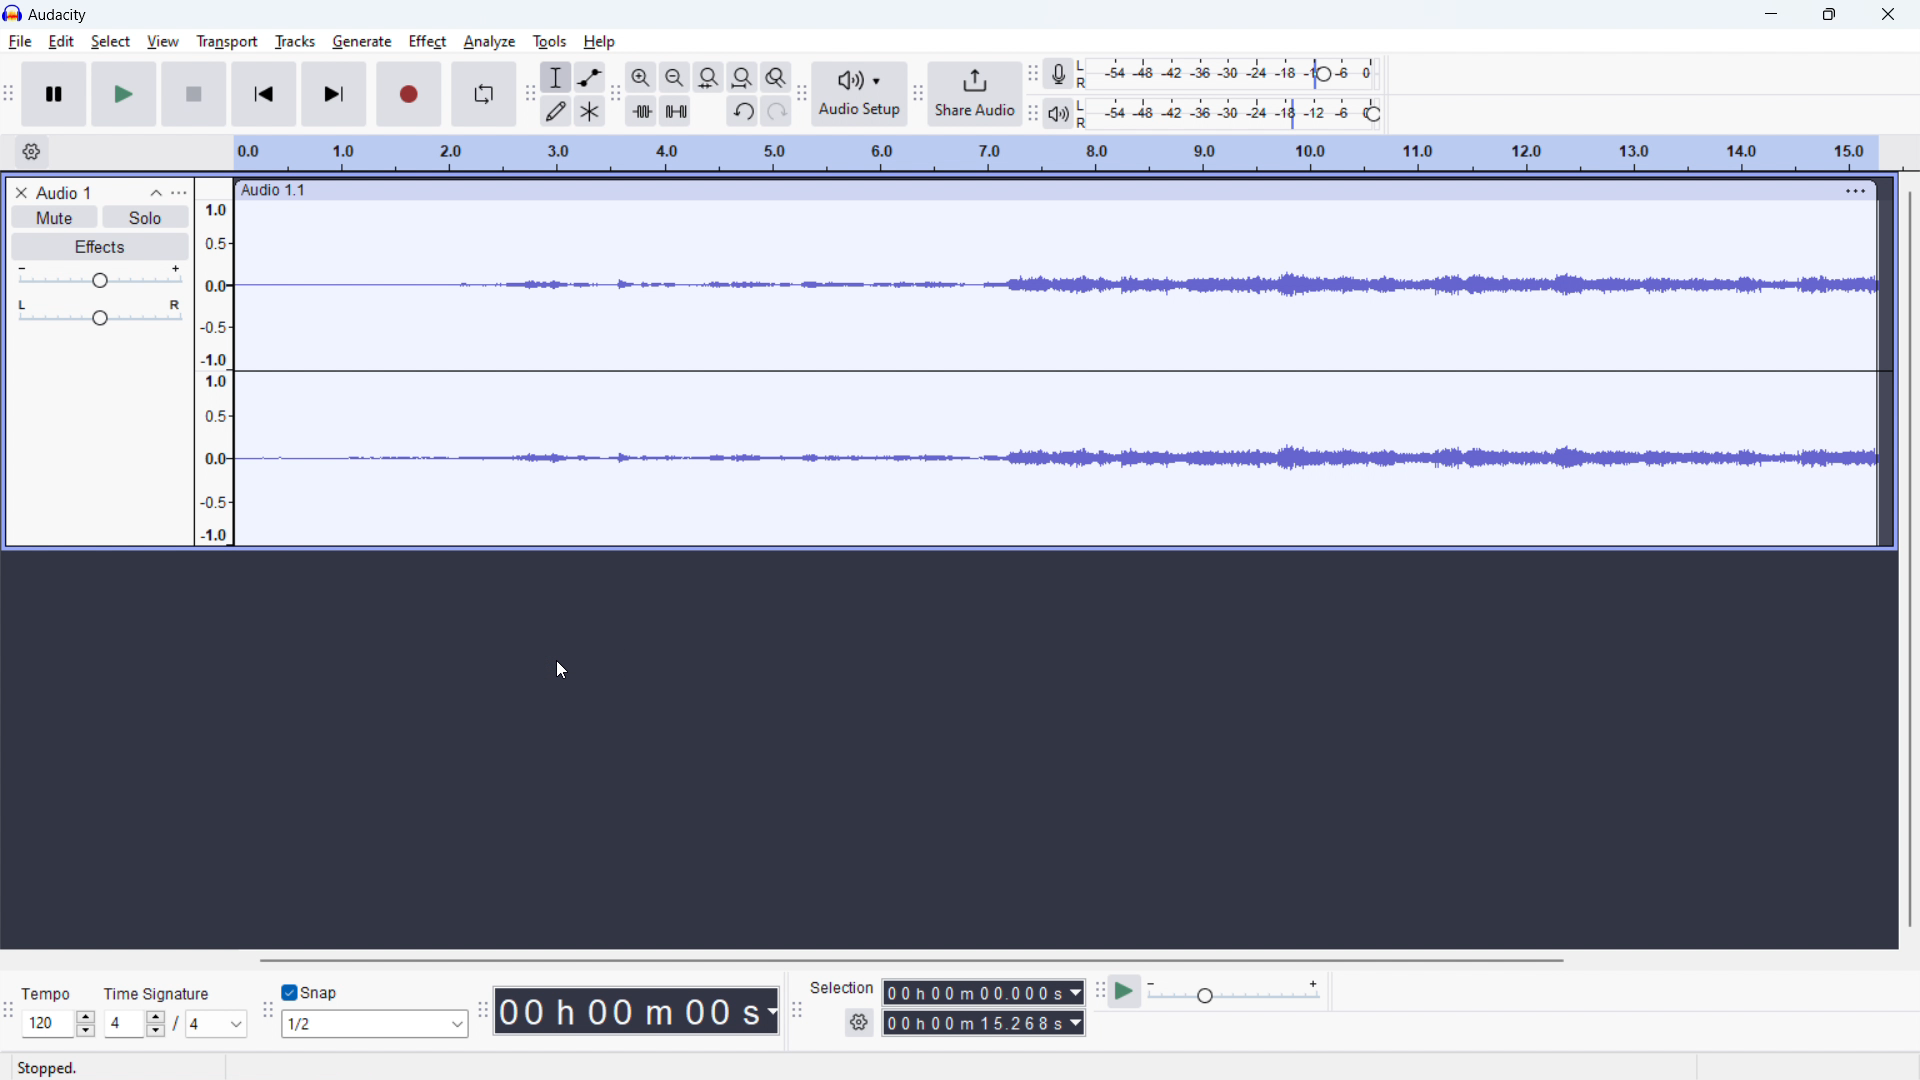 Image resolution: width=1920 pixels, height=1080 pixels. I want to click on end time, so click(986, 1024).